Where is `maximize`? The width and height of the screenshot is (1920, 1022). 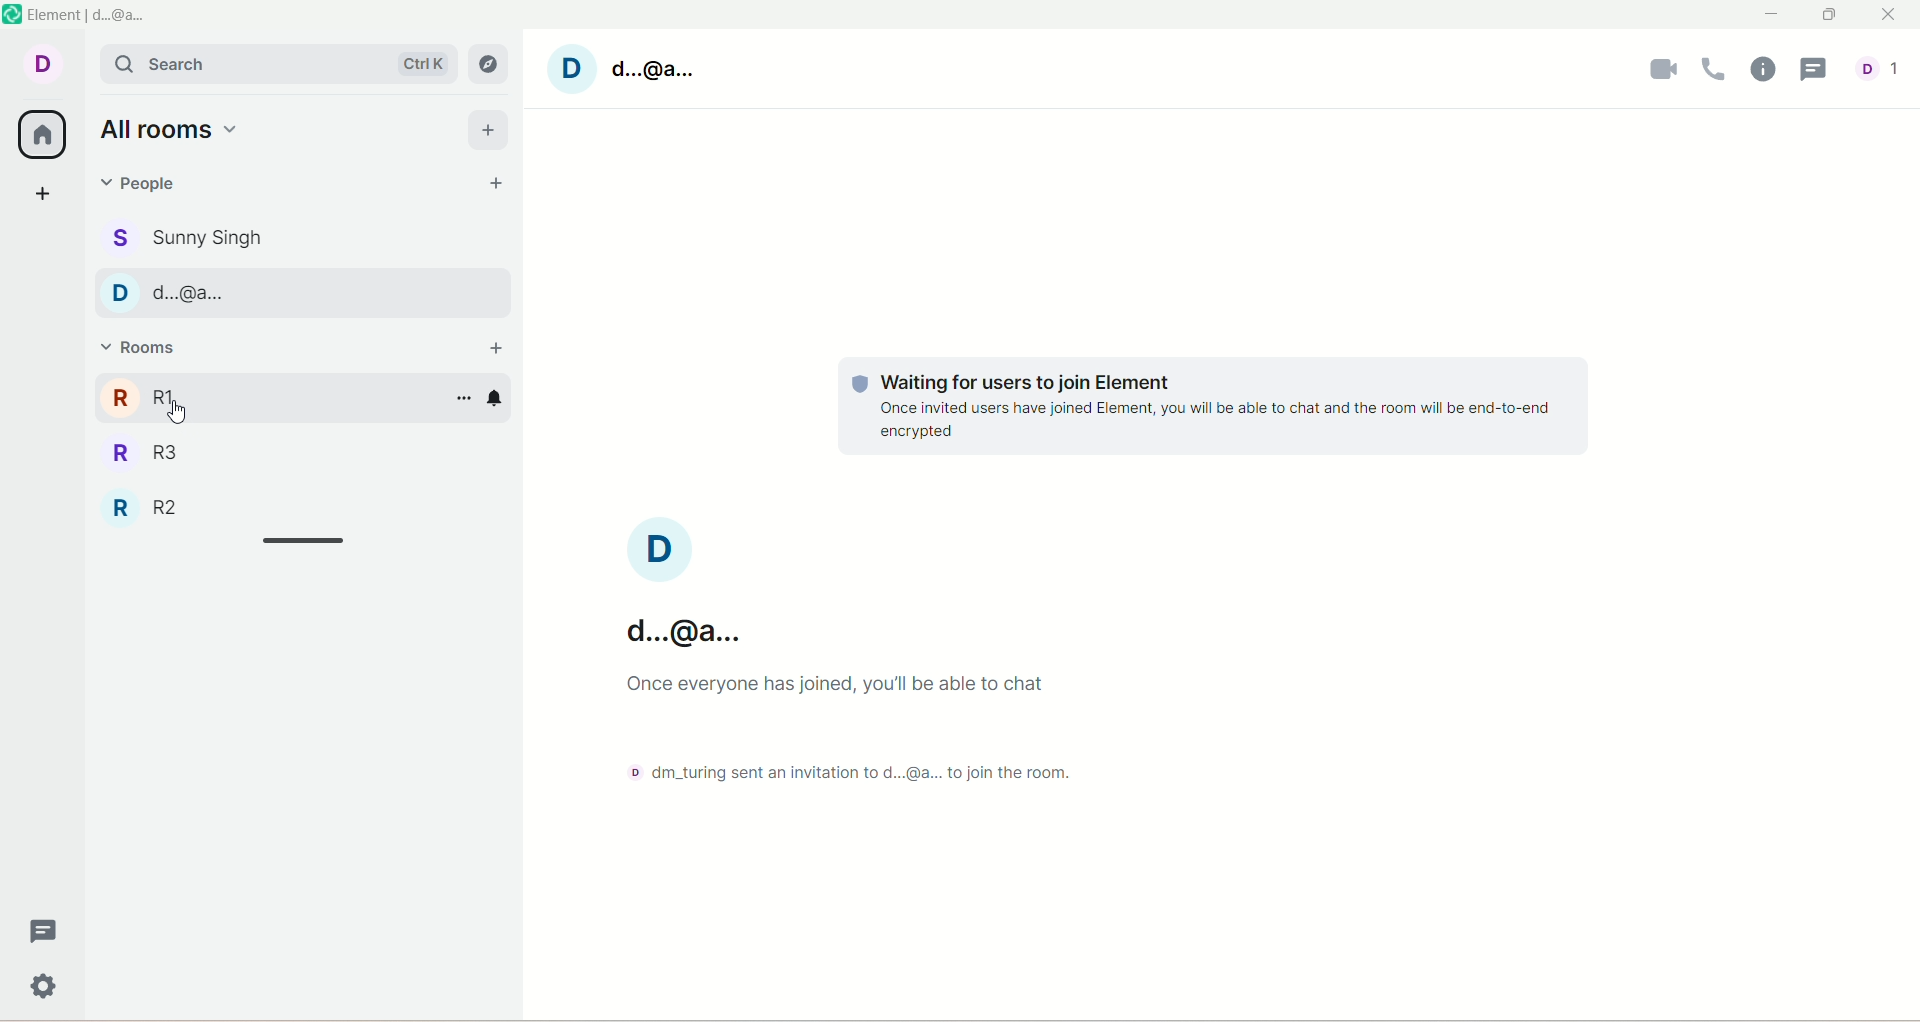
maximize is located at coordinates (1828, 18).